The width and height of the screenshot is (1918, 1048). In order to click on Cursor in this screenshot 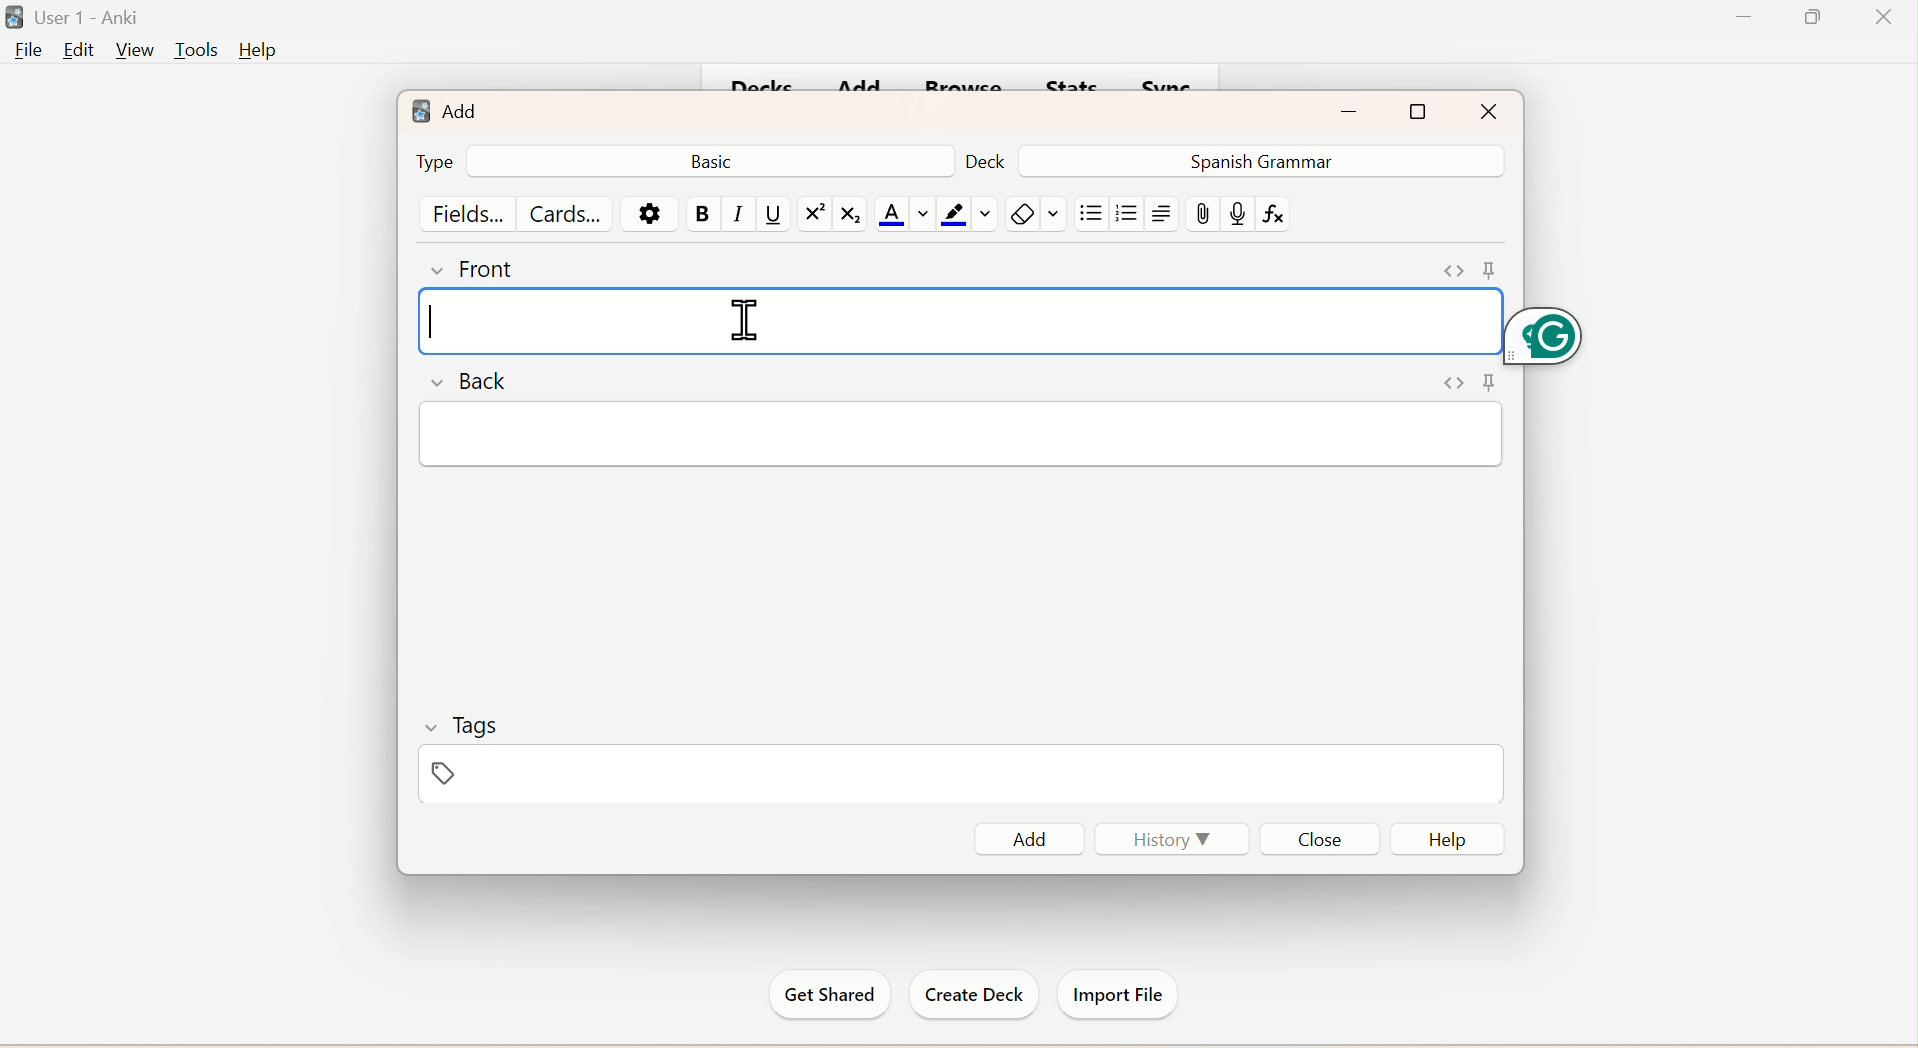, I will do `click(746, 318)`.